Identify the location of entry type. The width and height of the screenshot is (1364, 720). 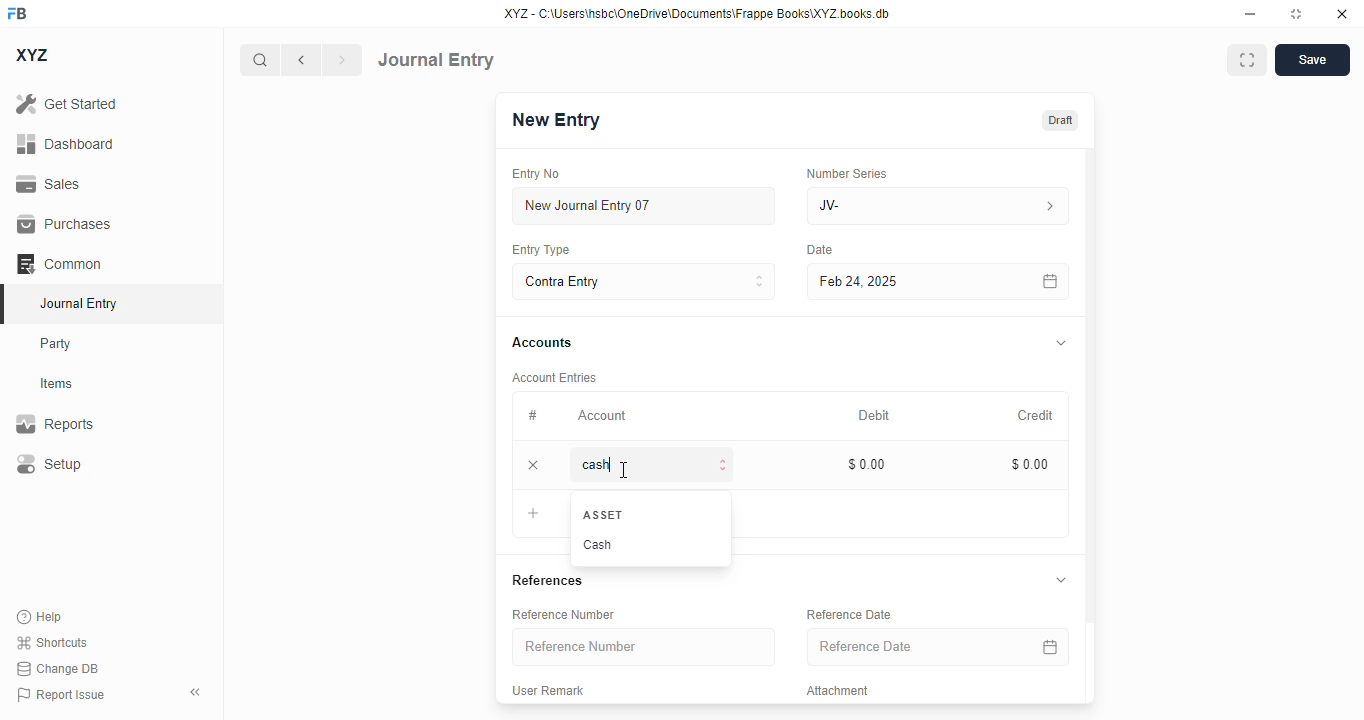
(542, 250).